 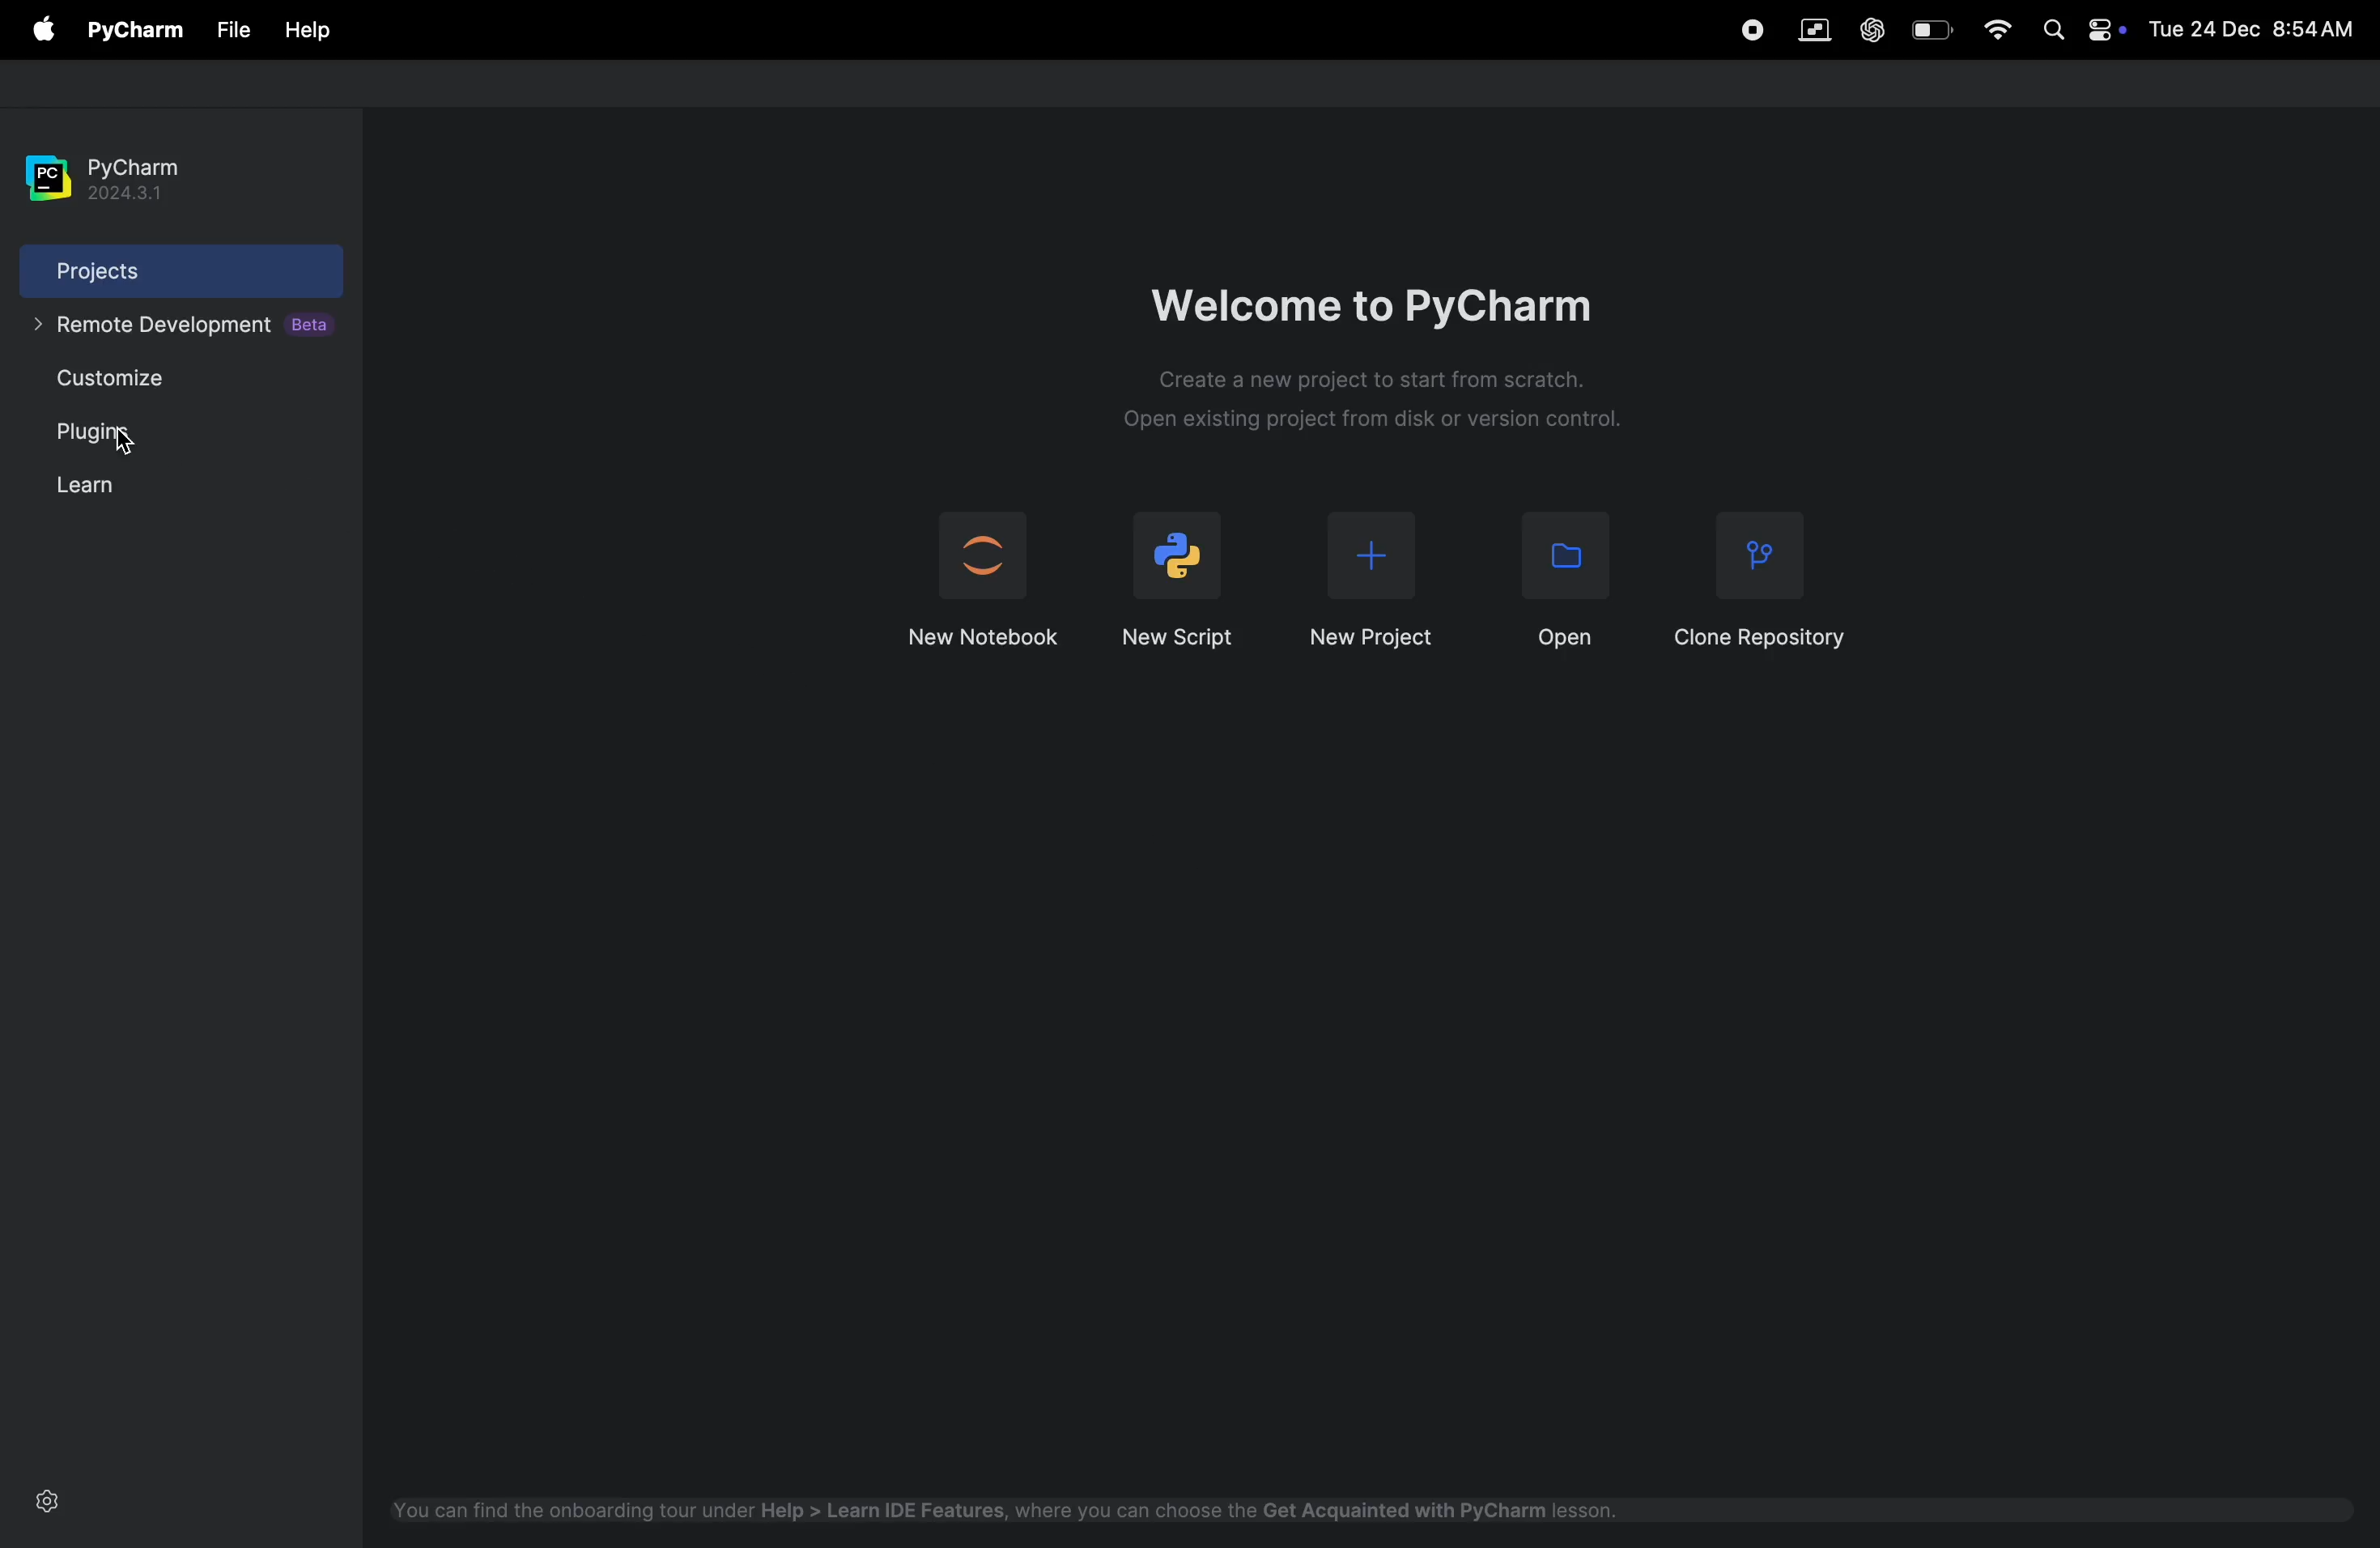 What do you see at coordinates (154, 381) in the screenshot?
I see `customize file` at bounding box center [154, 381].